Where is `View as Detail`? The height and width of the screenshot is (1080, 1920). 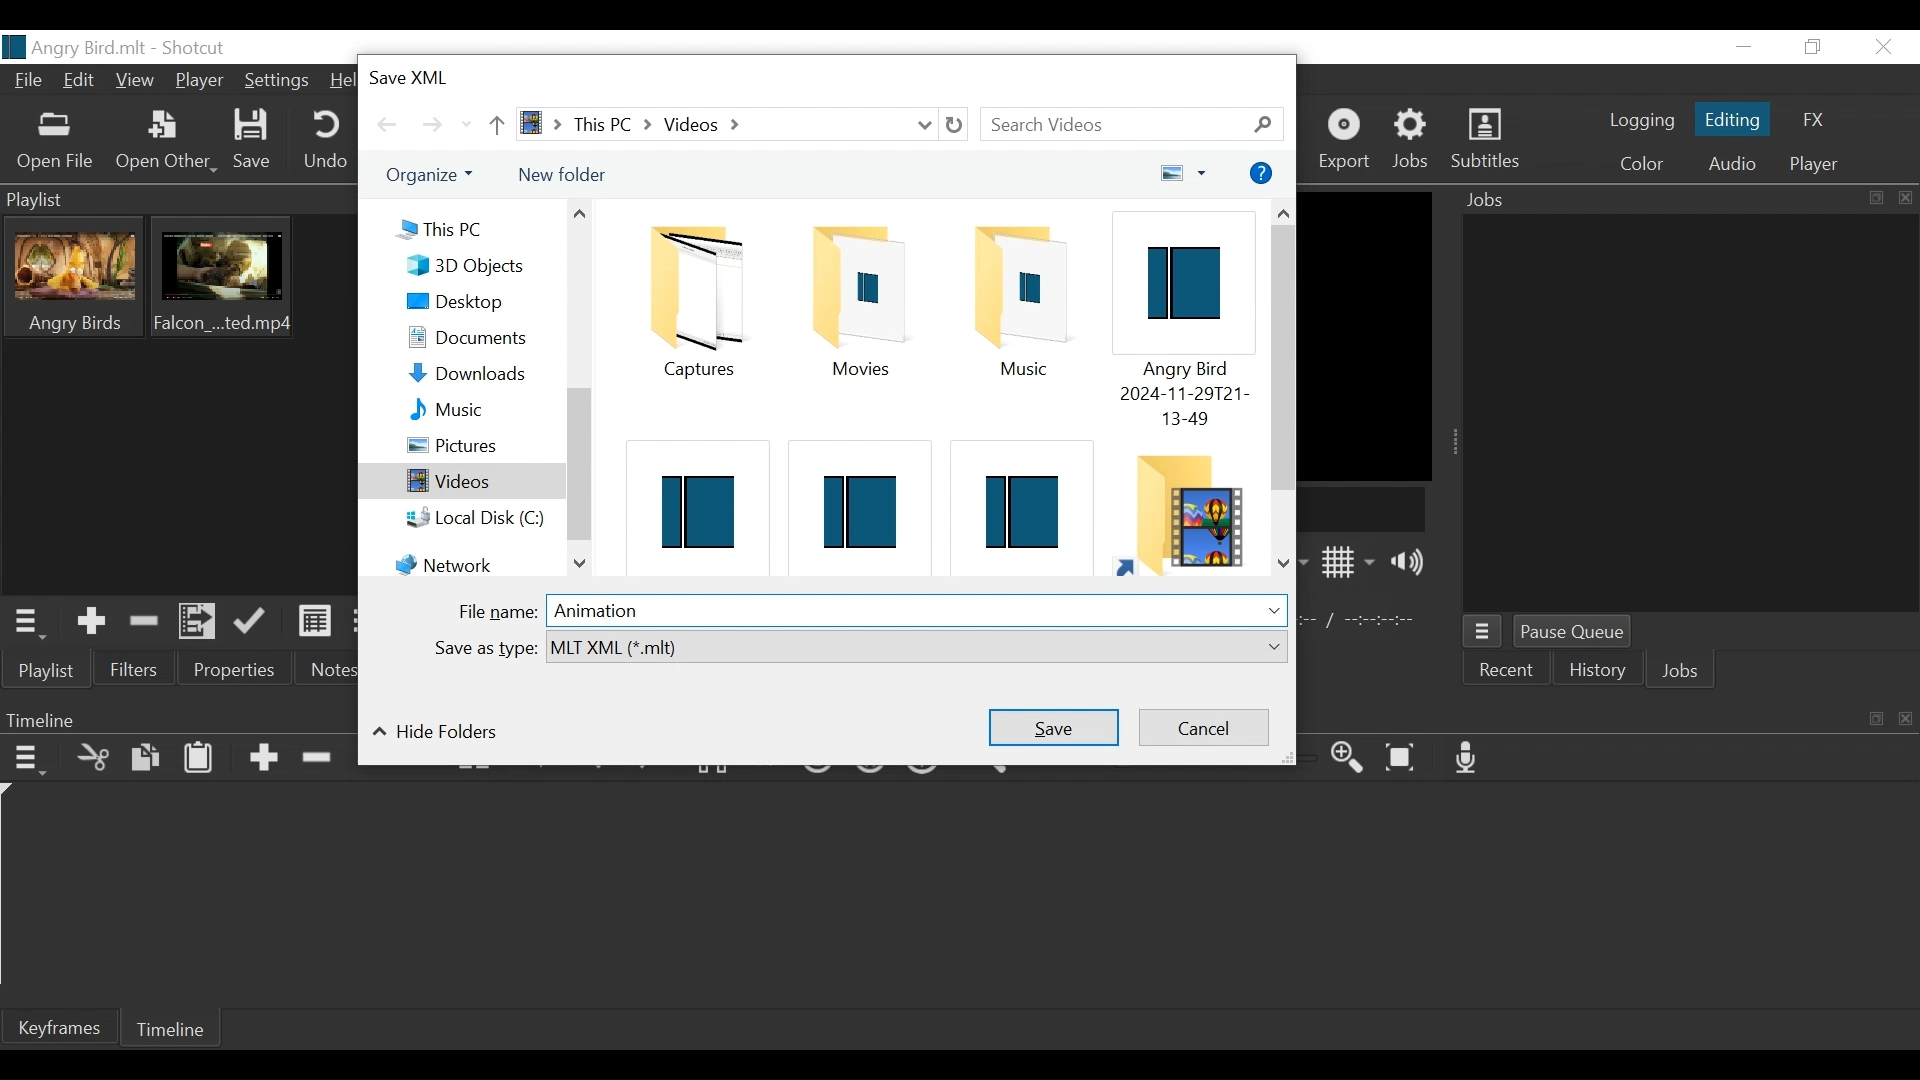
View as Detail is located at coordinates (315, 625).